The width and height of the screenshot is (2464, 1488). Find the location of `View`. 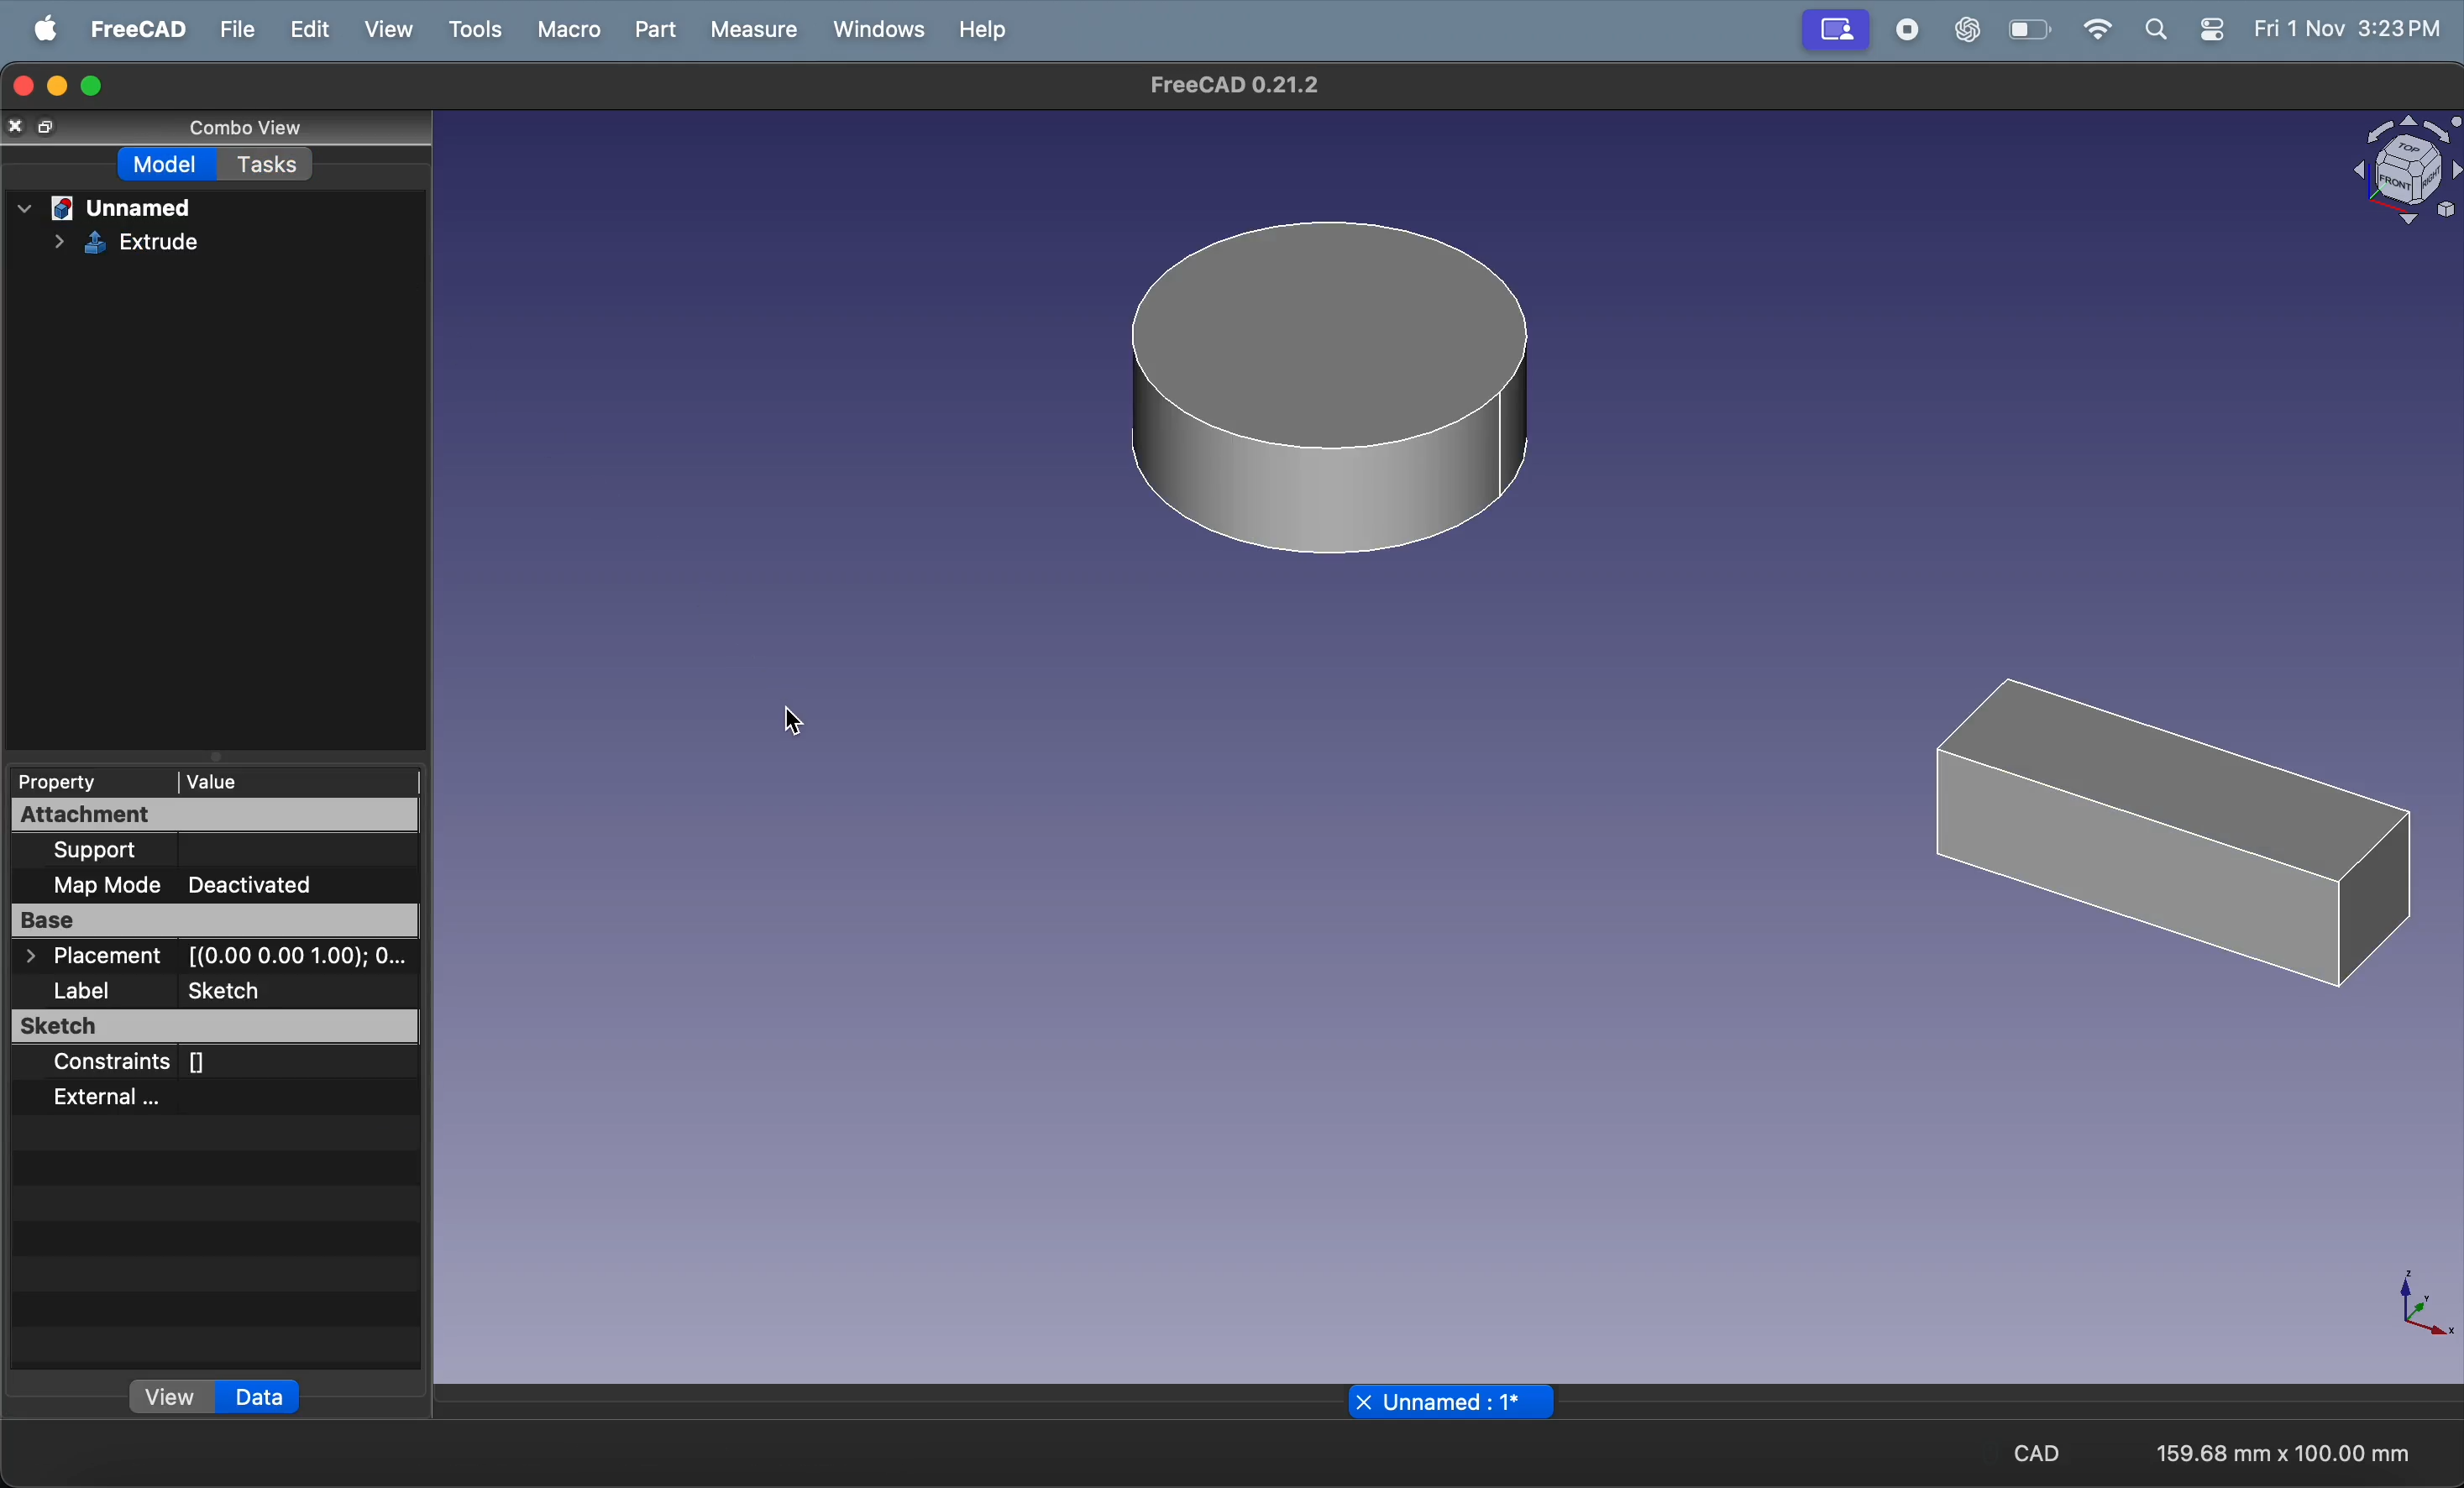

View is located at coordinates (387, 29).